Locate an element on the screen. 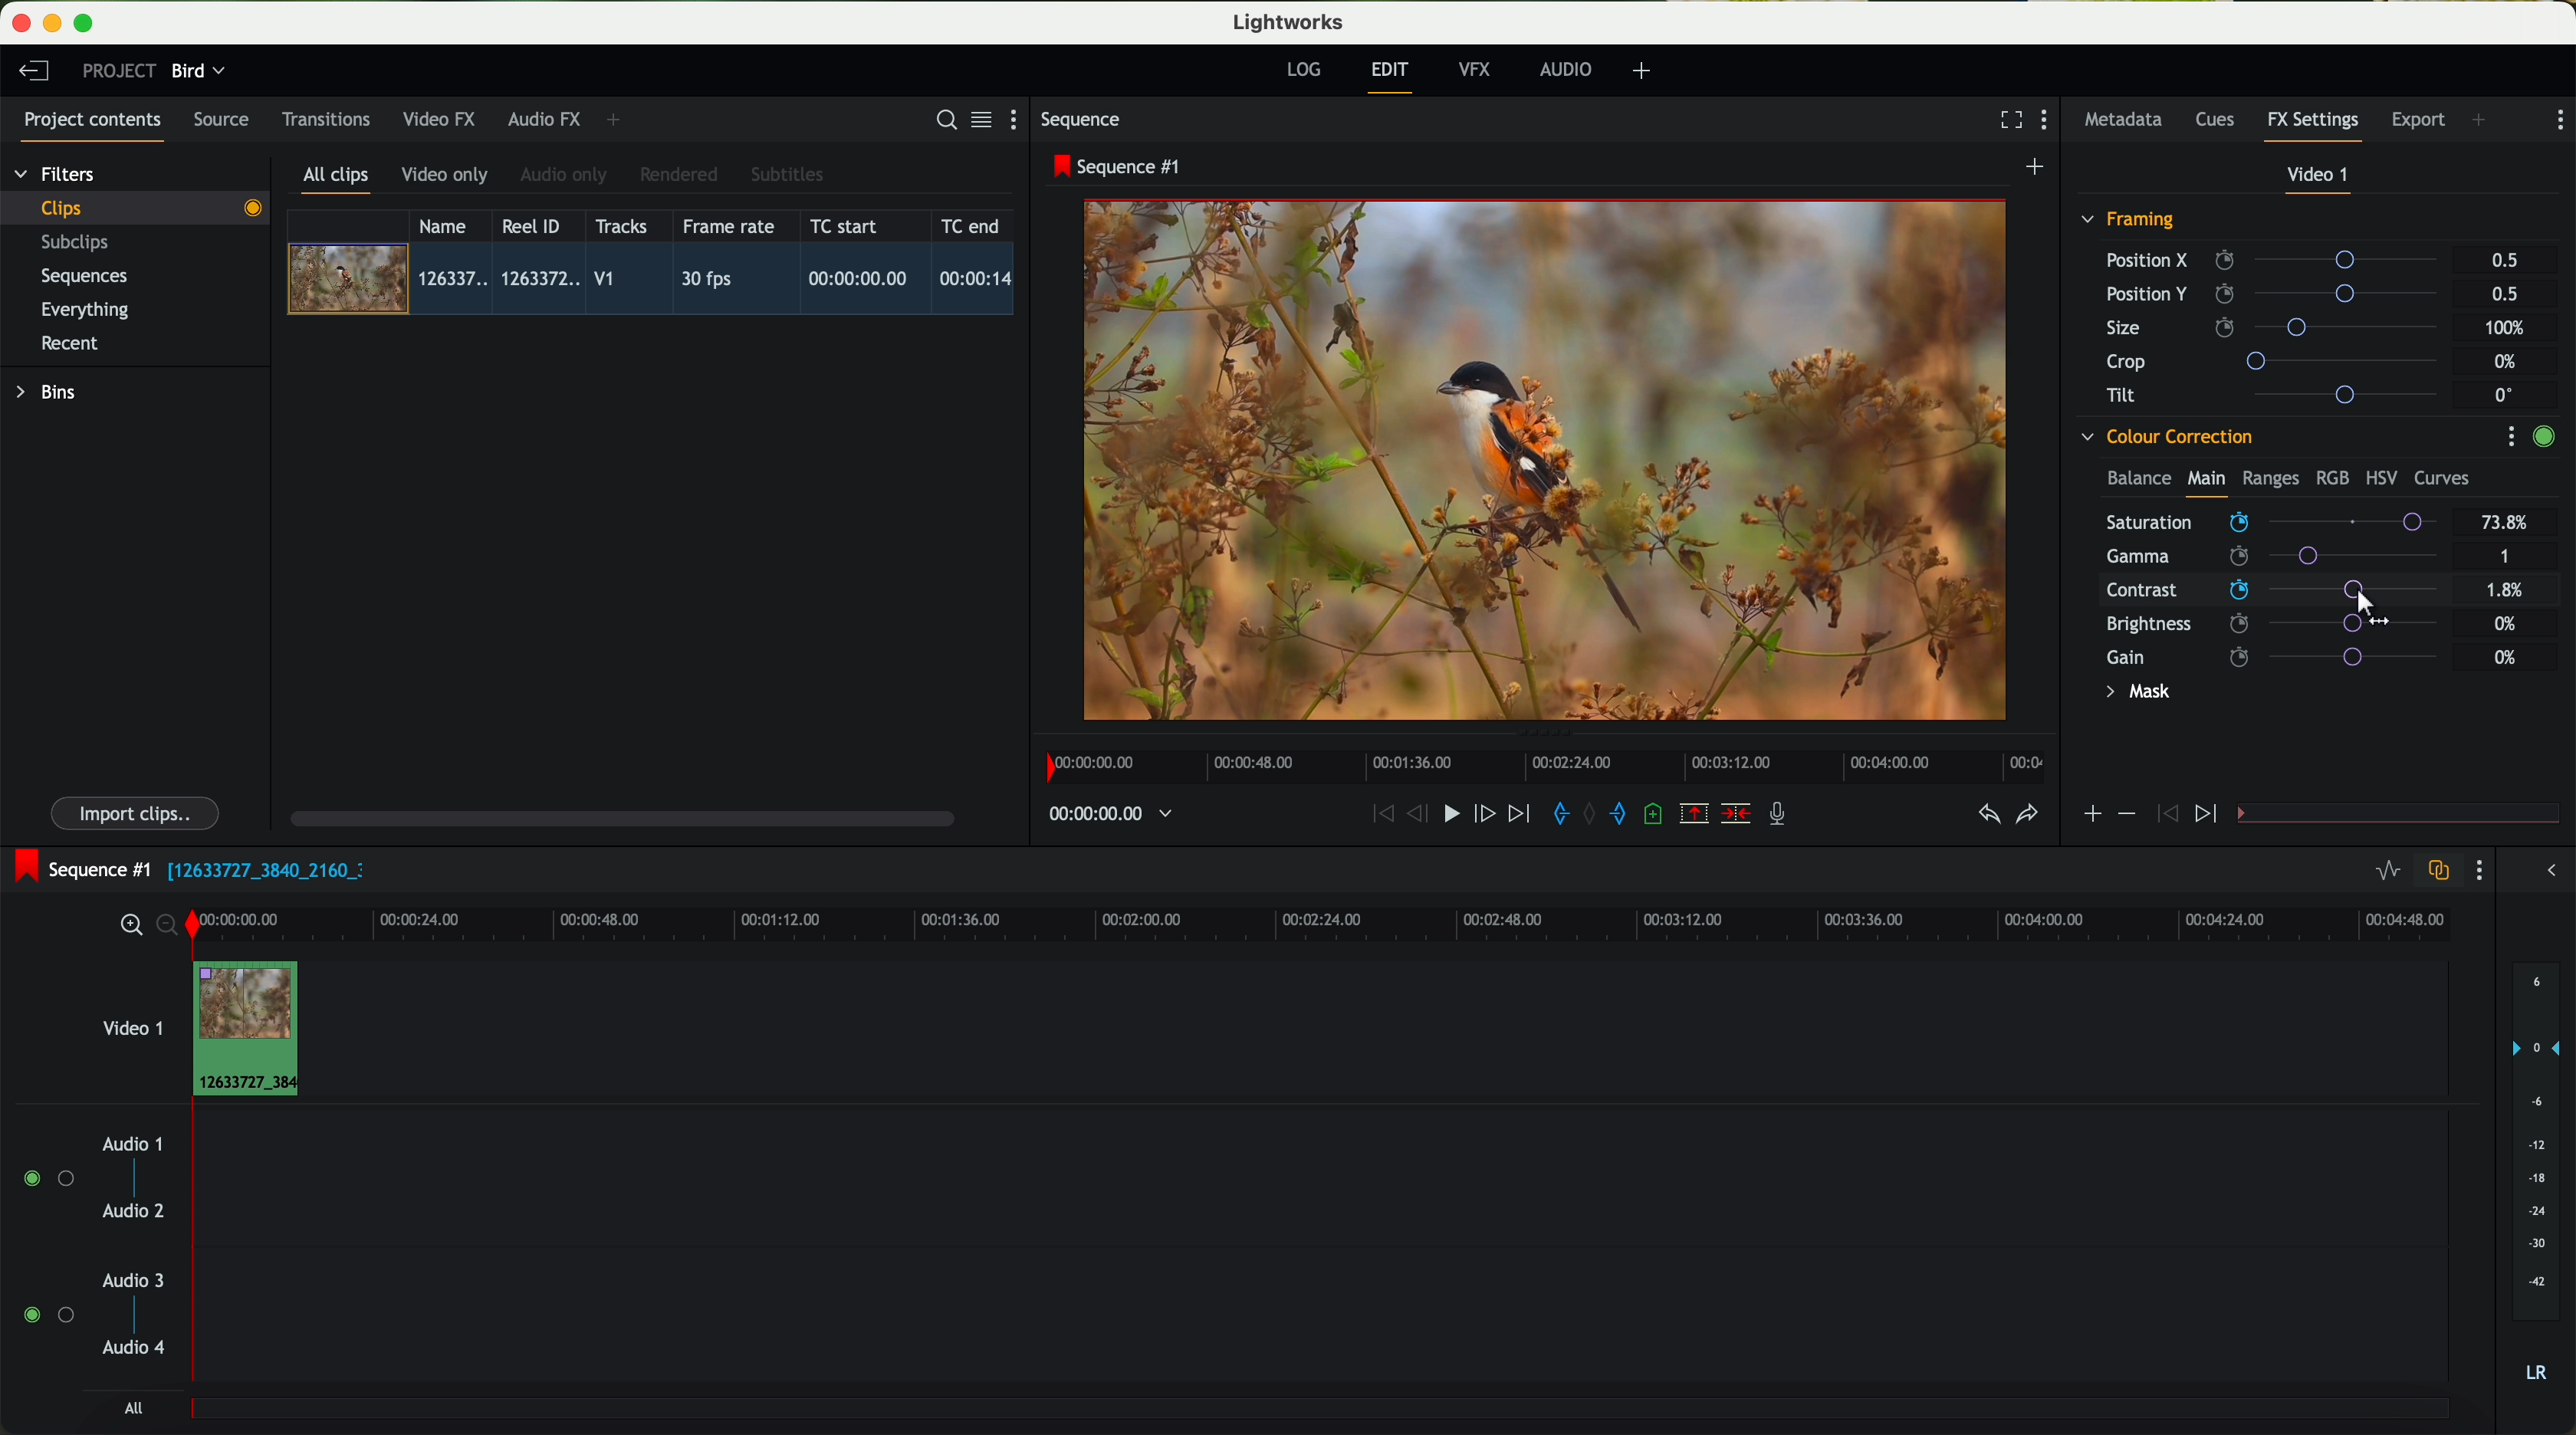 The height and width of the screenshot is (1435, 2576). create a new sequence is located at coordinates (2038, 168).